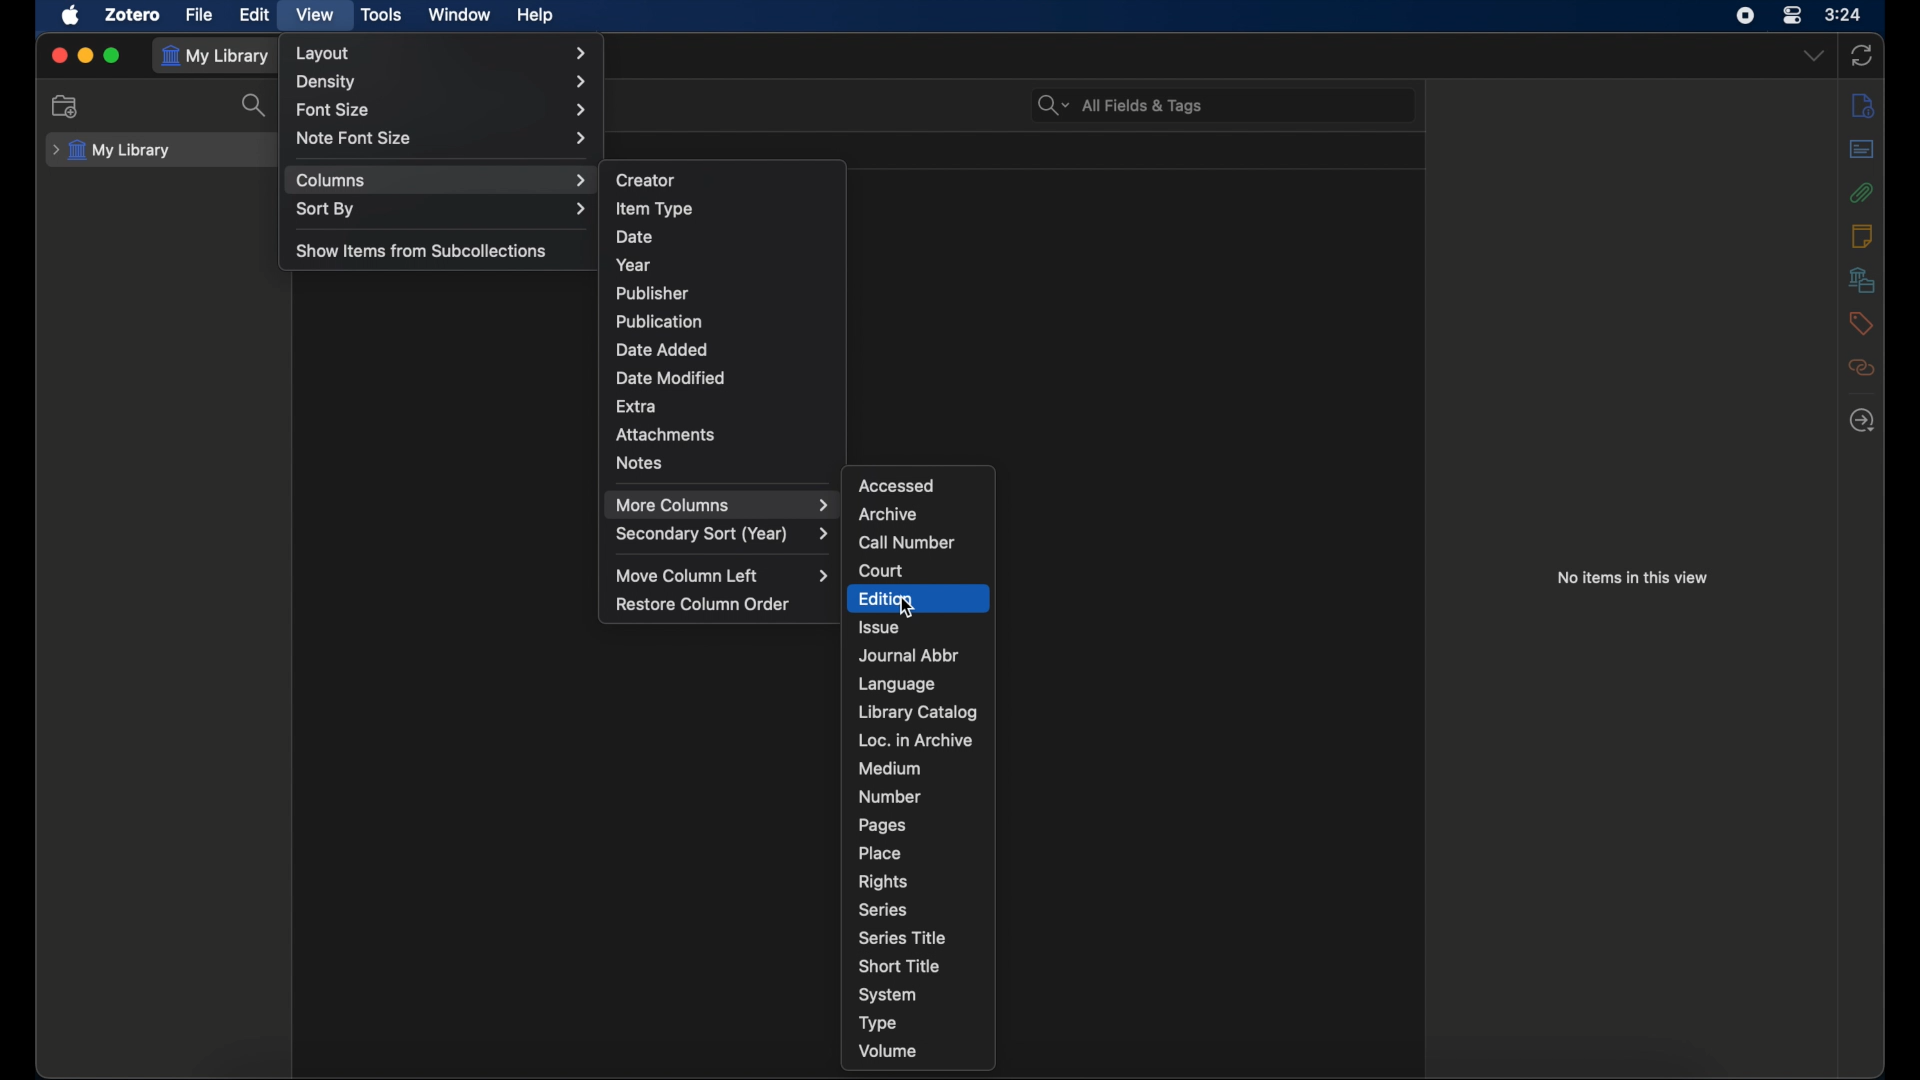  Describe the element at coordinates (200, 16) in the screenshot. I see `file` at that location.